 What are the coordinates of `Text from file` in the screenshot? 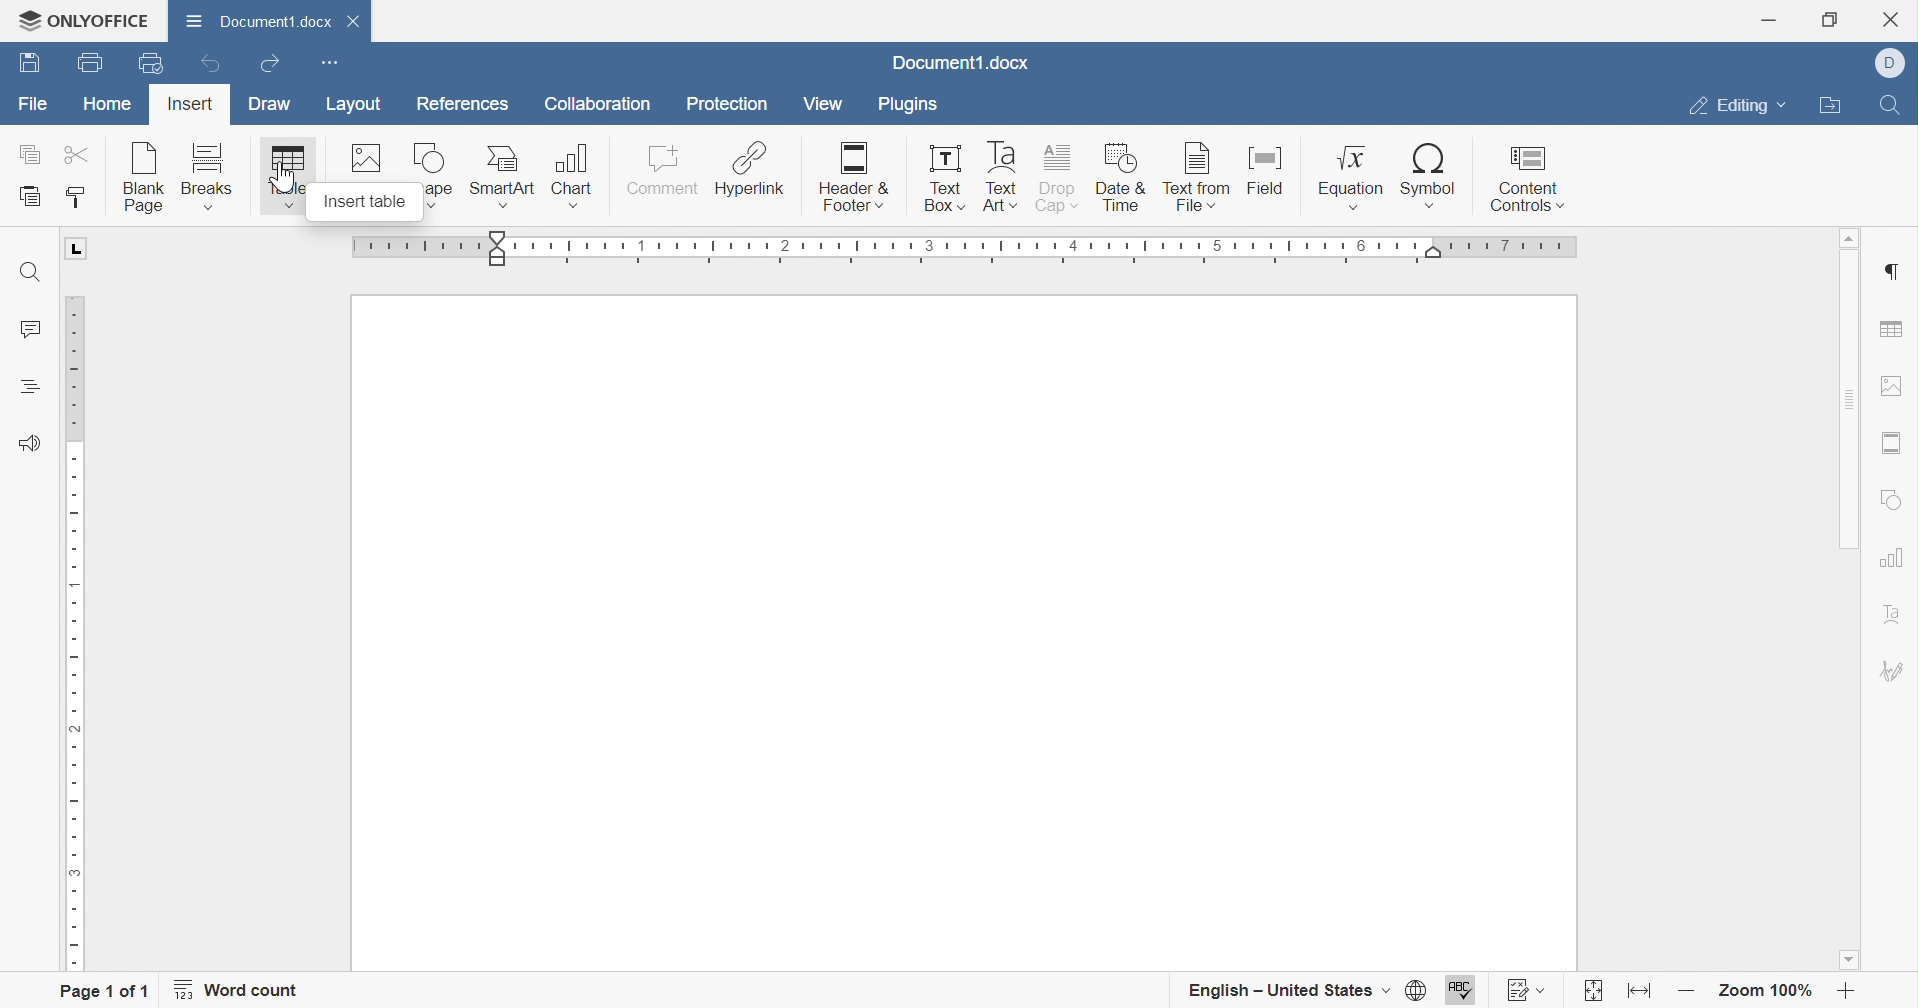 It's located at (1198, 176).